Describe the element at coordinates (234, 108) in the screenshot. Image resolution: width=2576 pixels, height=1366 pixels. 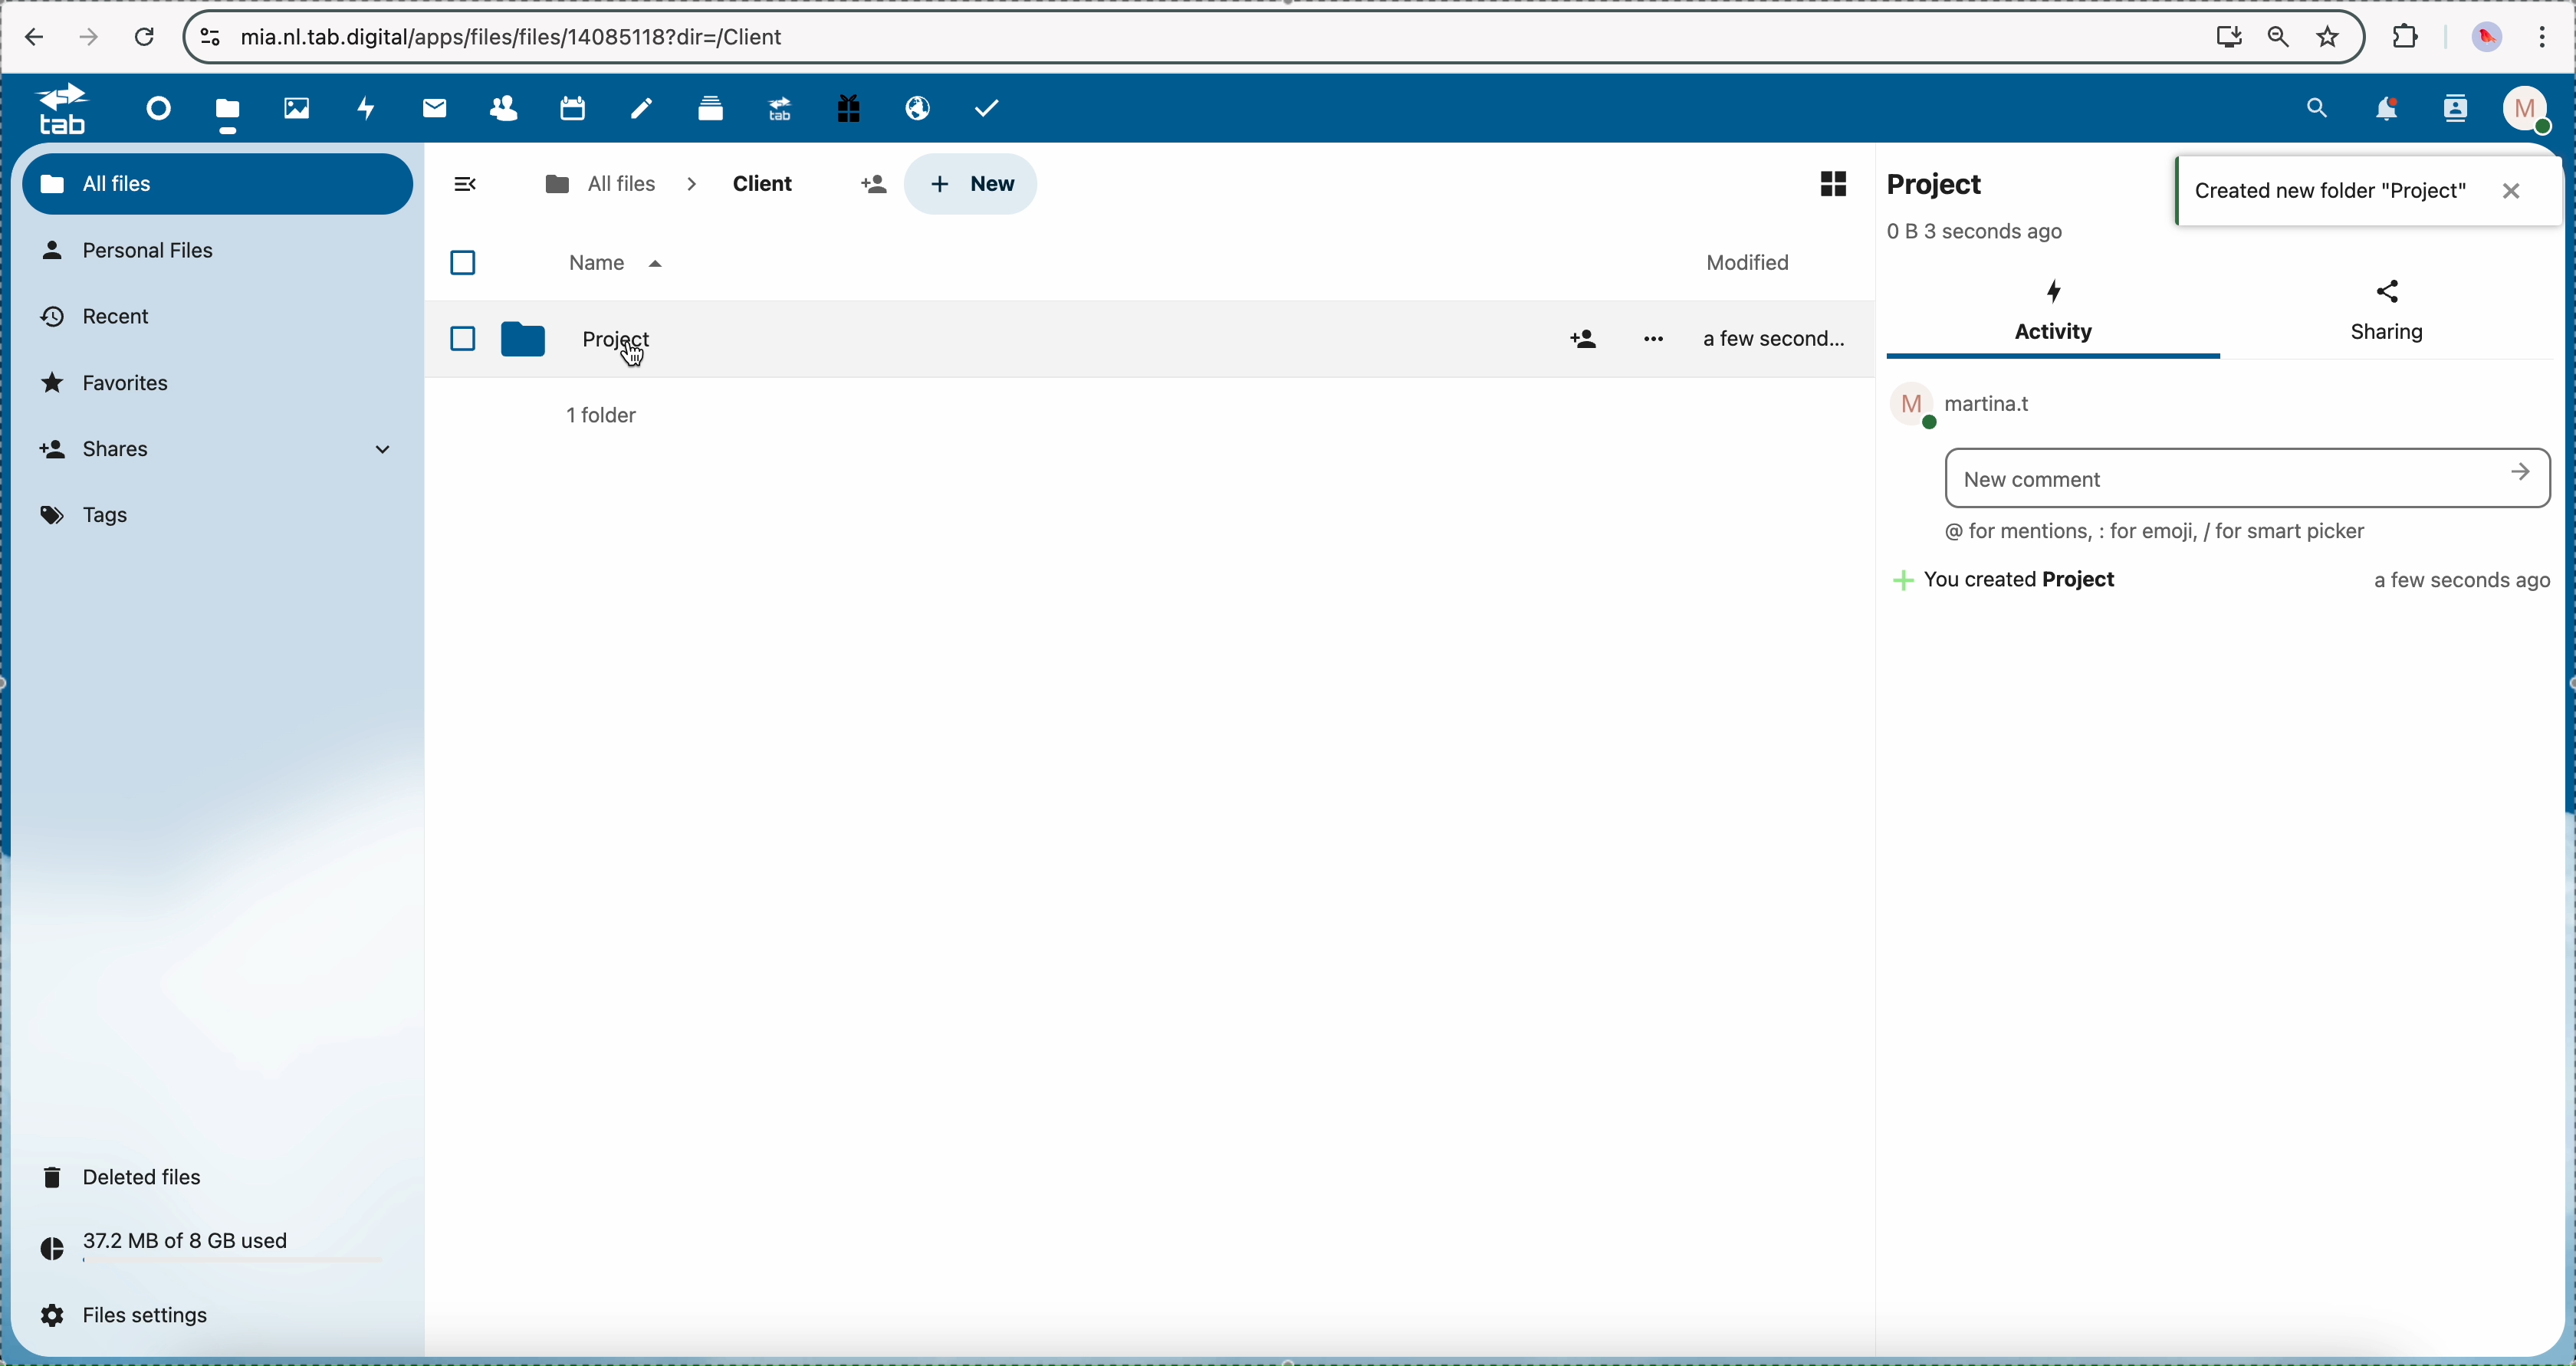
I see `click on files` at that location.